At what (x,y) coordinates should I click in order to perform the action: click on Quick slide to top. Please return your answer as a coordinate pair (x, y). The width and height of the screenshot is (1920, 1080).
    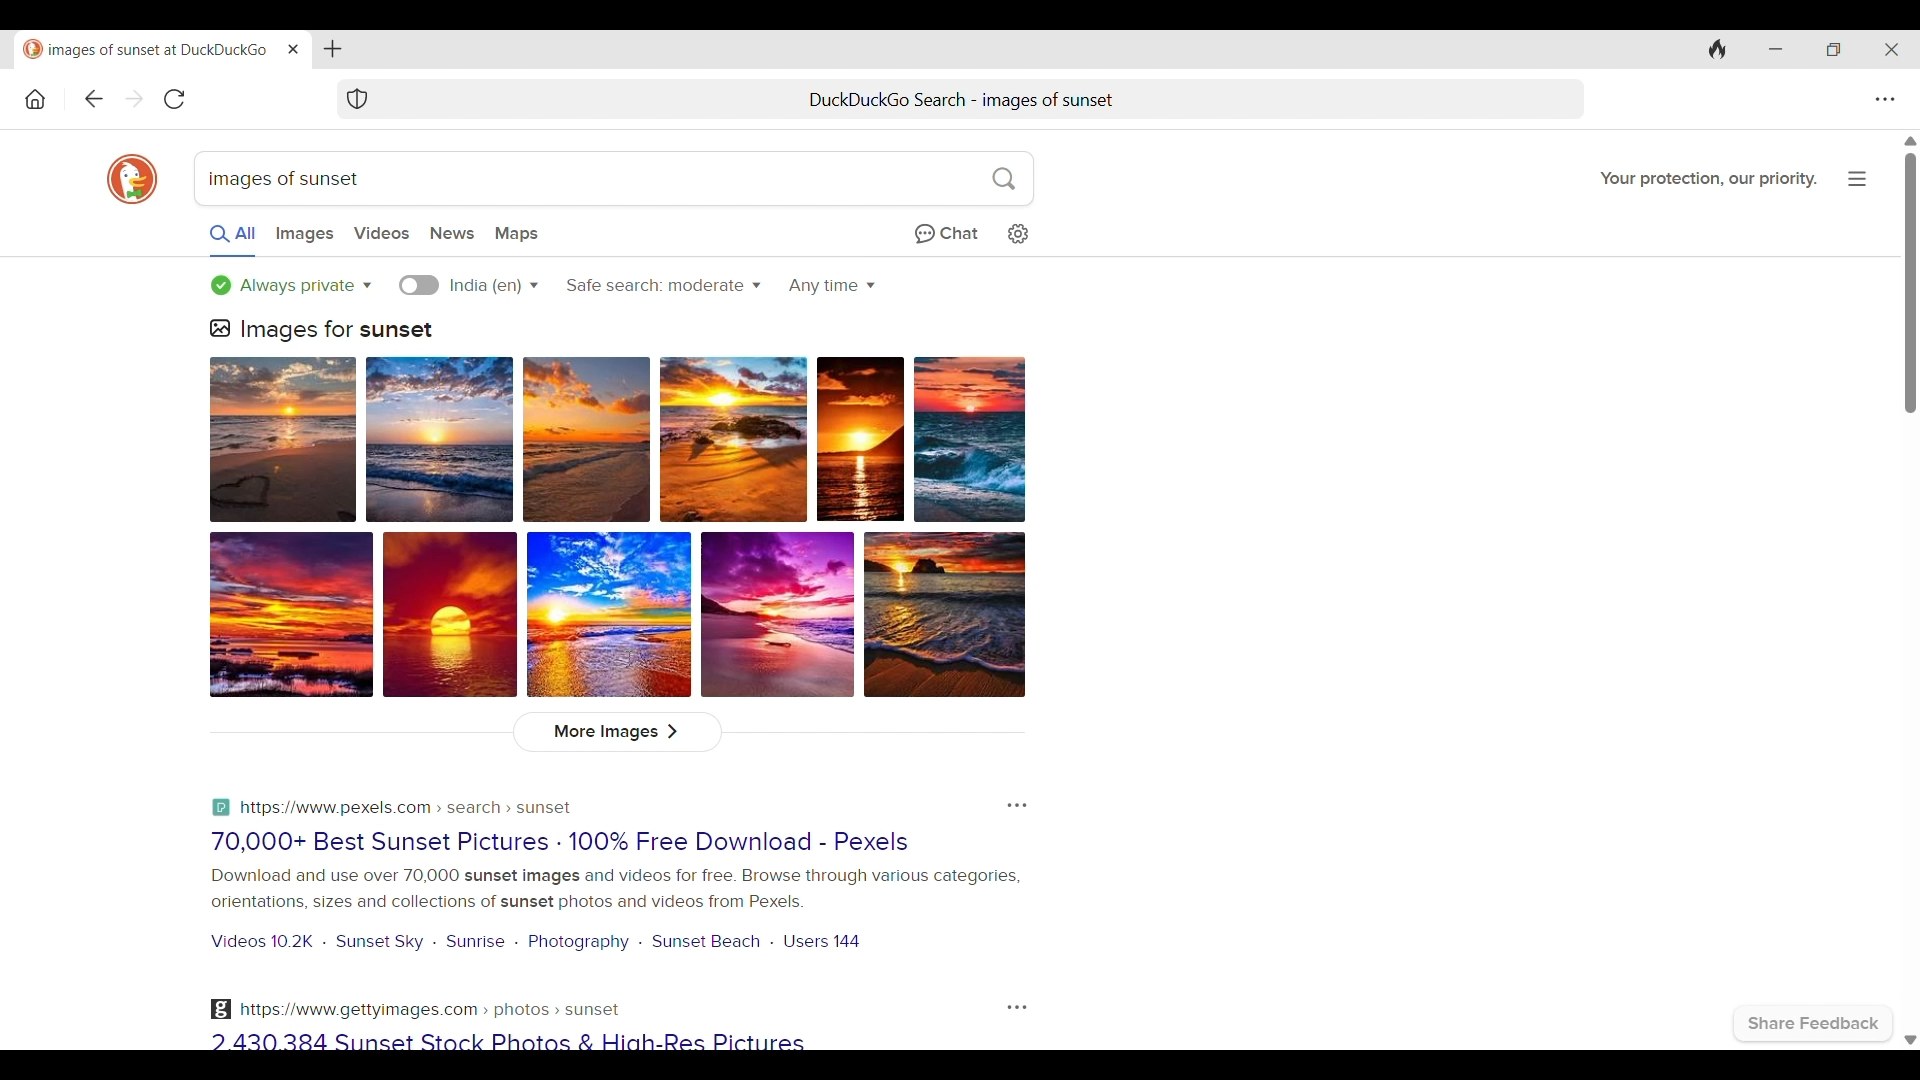
    Looking at the image, I should click on (1910, 141).